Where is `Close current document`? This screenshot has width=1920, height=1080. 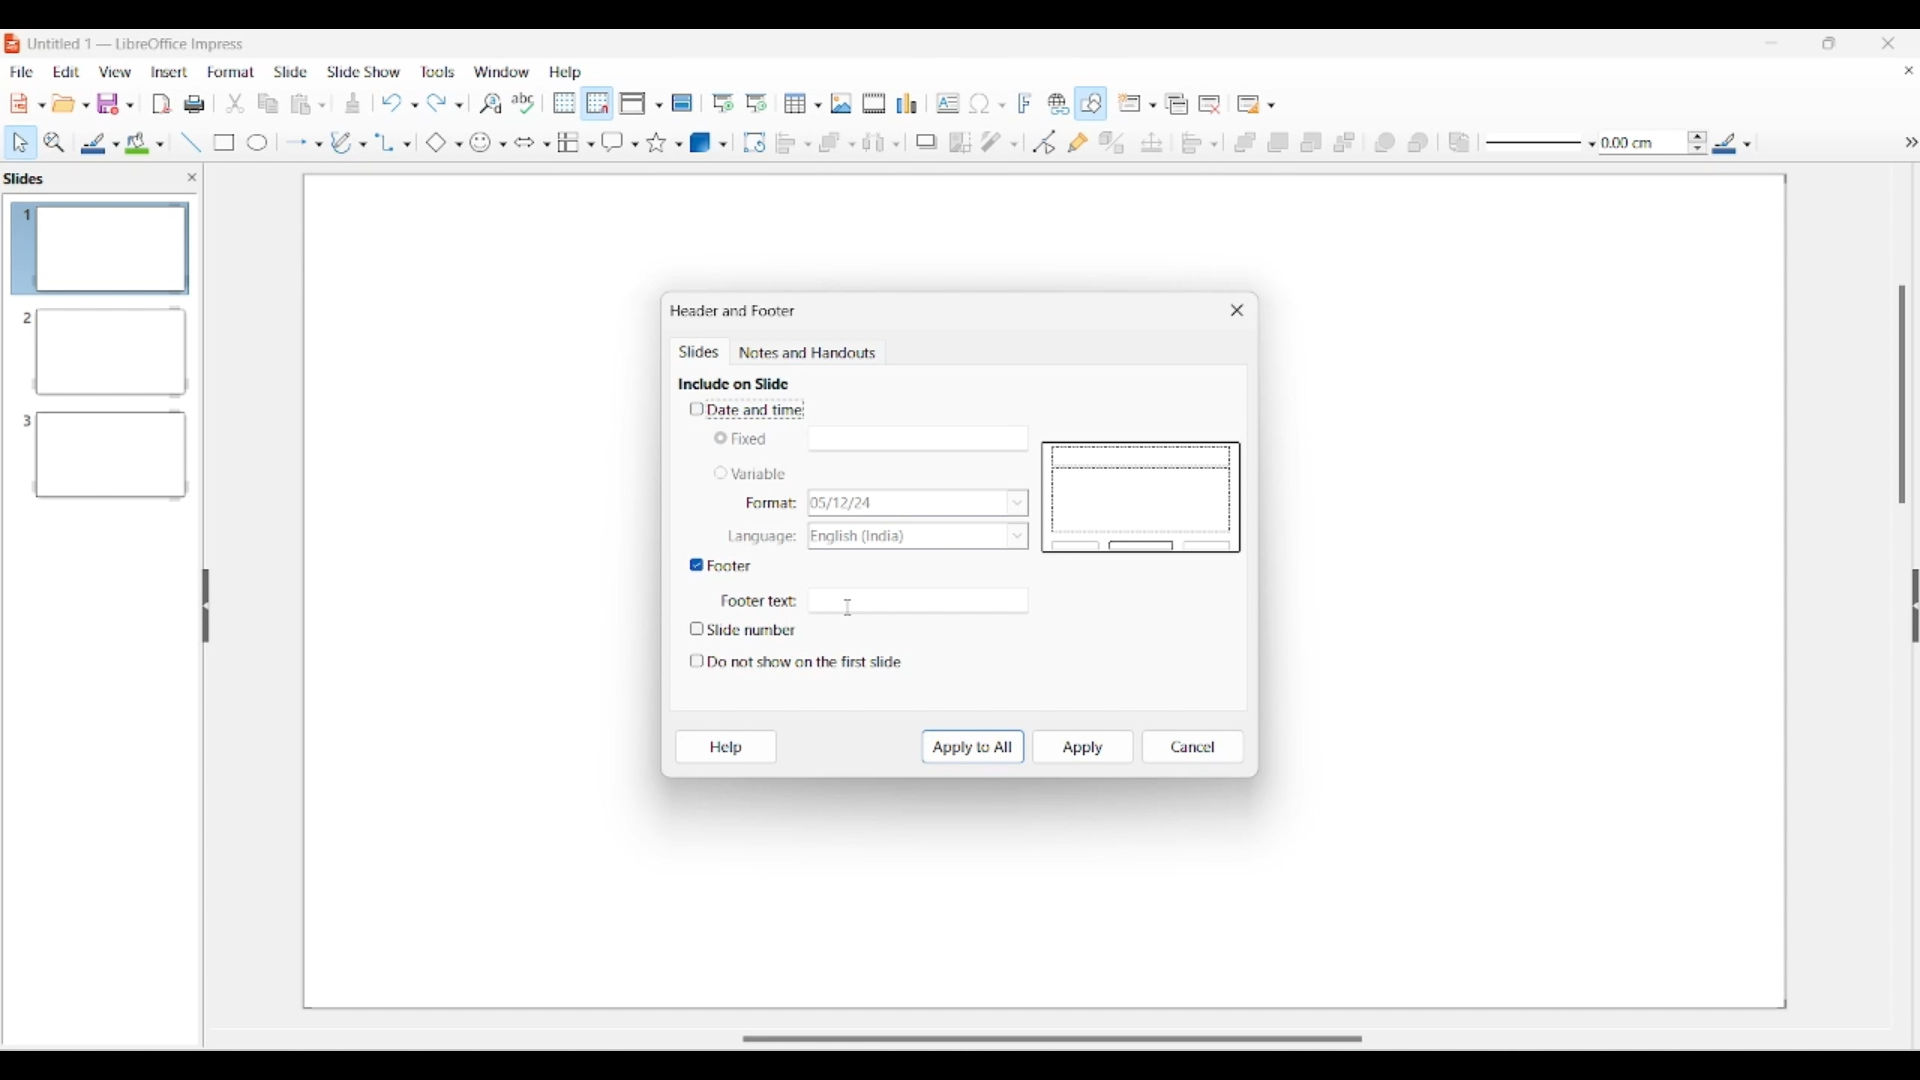 Close current document is located at coordinates (1909, 70).